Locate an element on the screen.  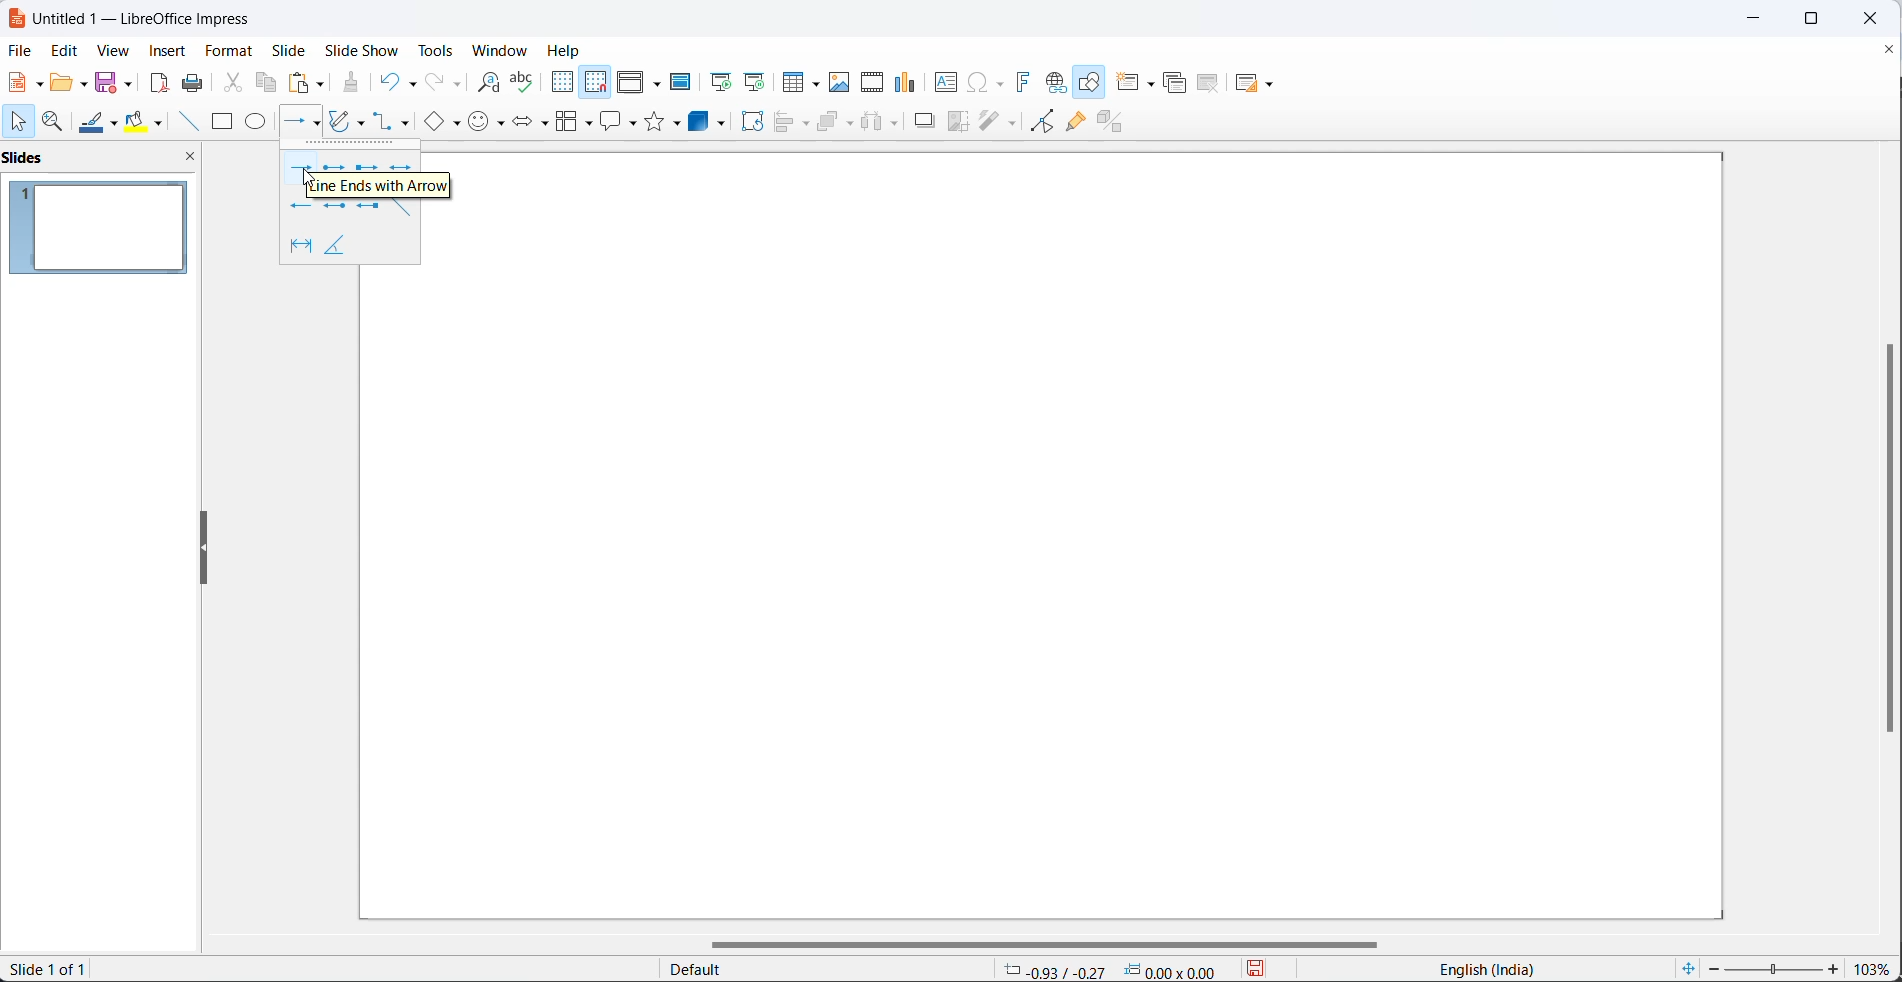
slide preview is located at coordinates (104, 227).